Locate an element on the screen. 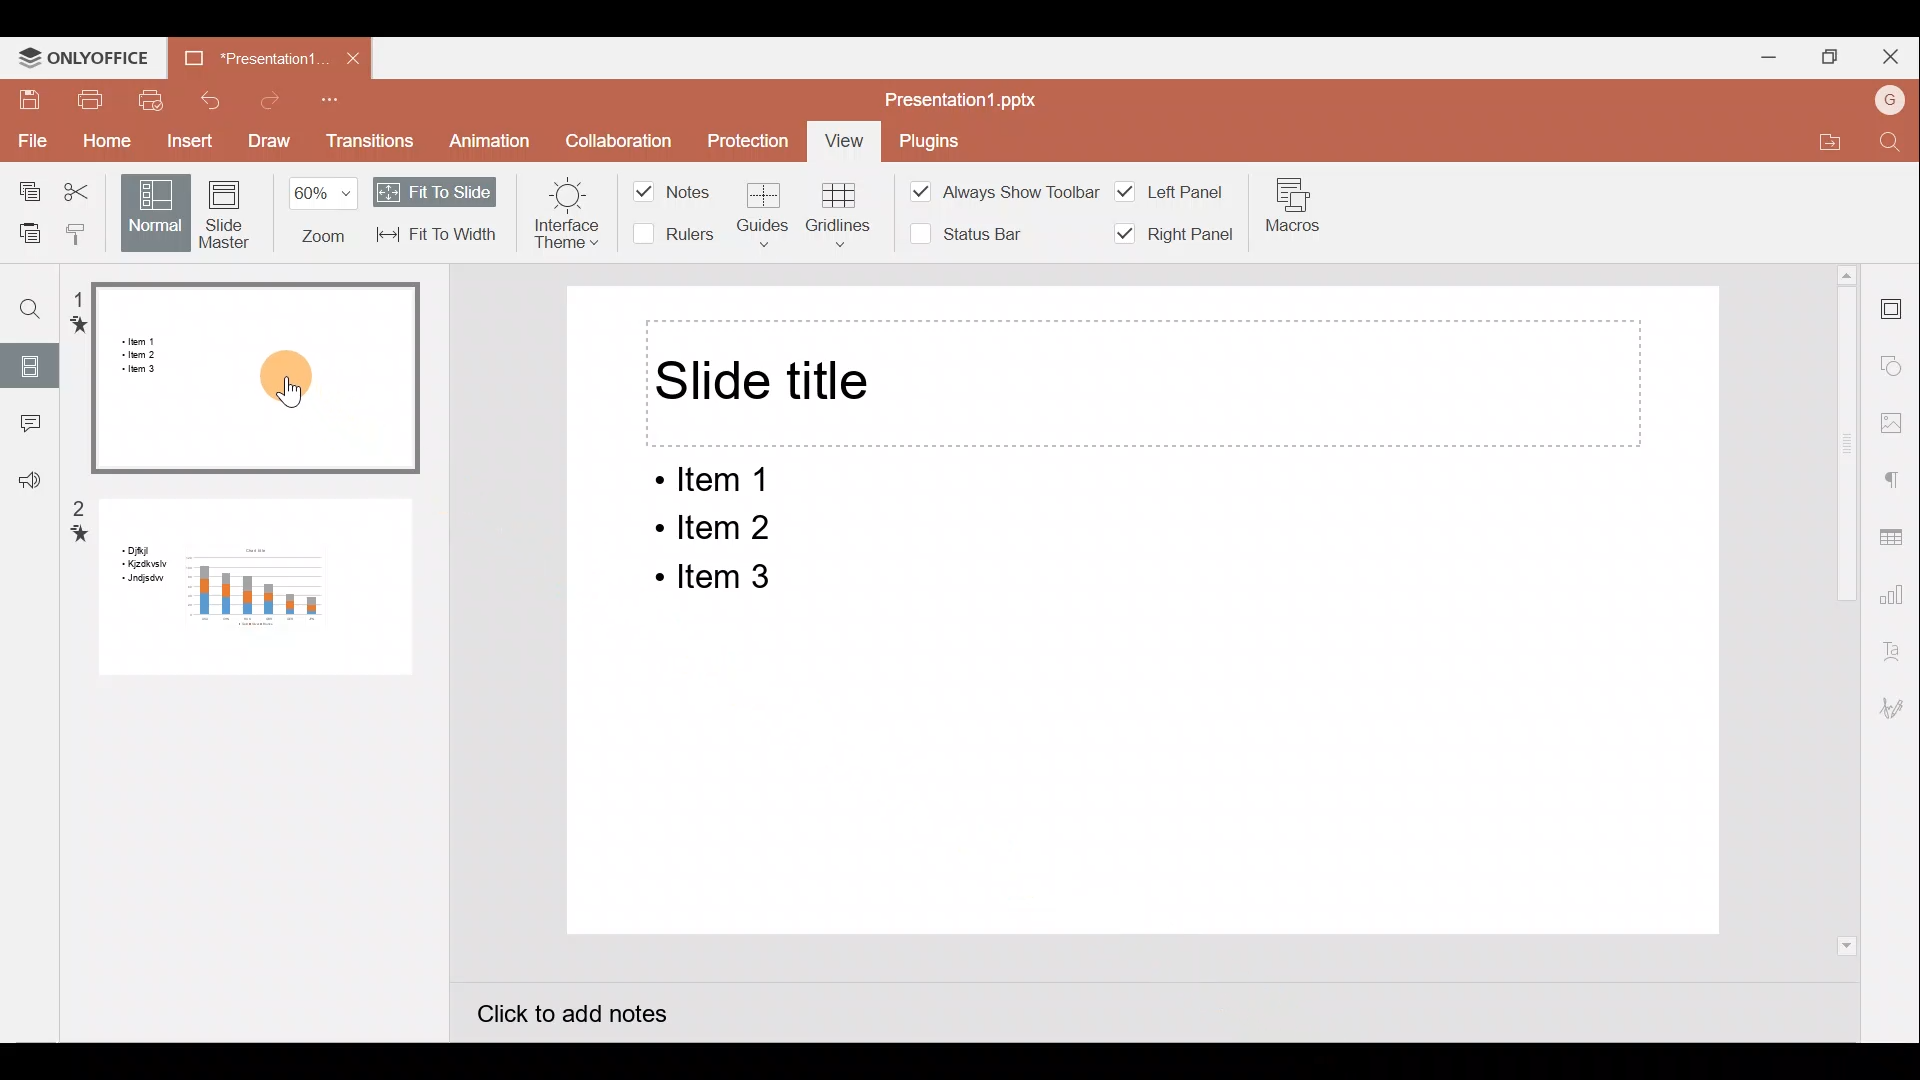 The height and width of the screenshot is (1080, 1920). Paste is located at coordinates (28, 231).